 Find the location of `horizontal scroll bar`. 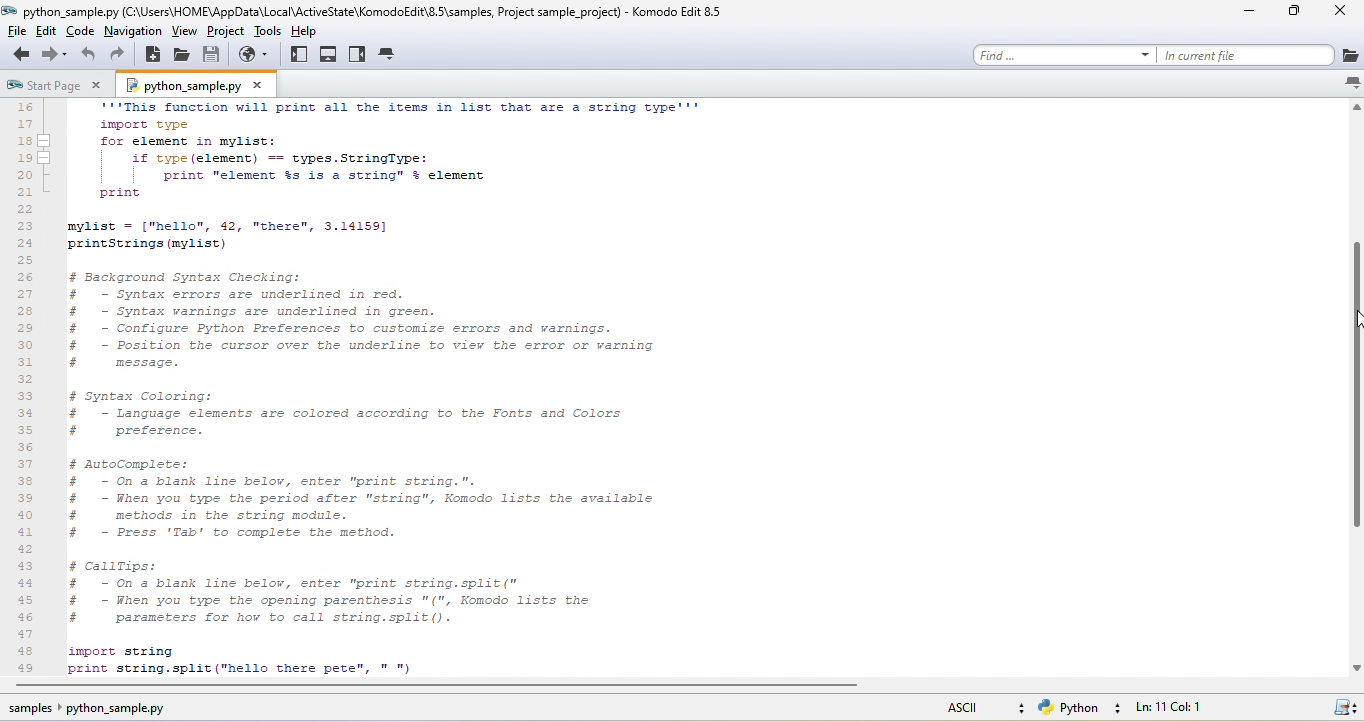

horizontal scroll bar is located at coordinates (438, 687).